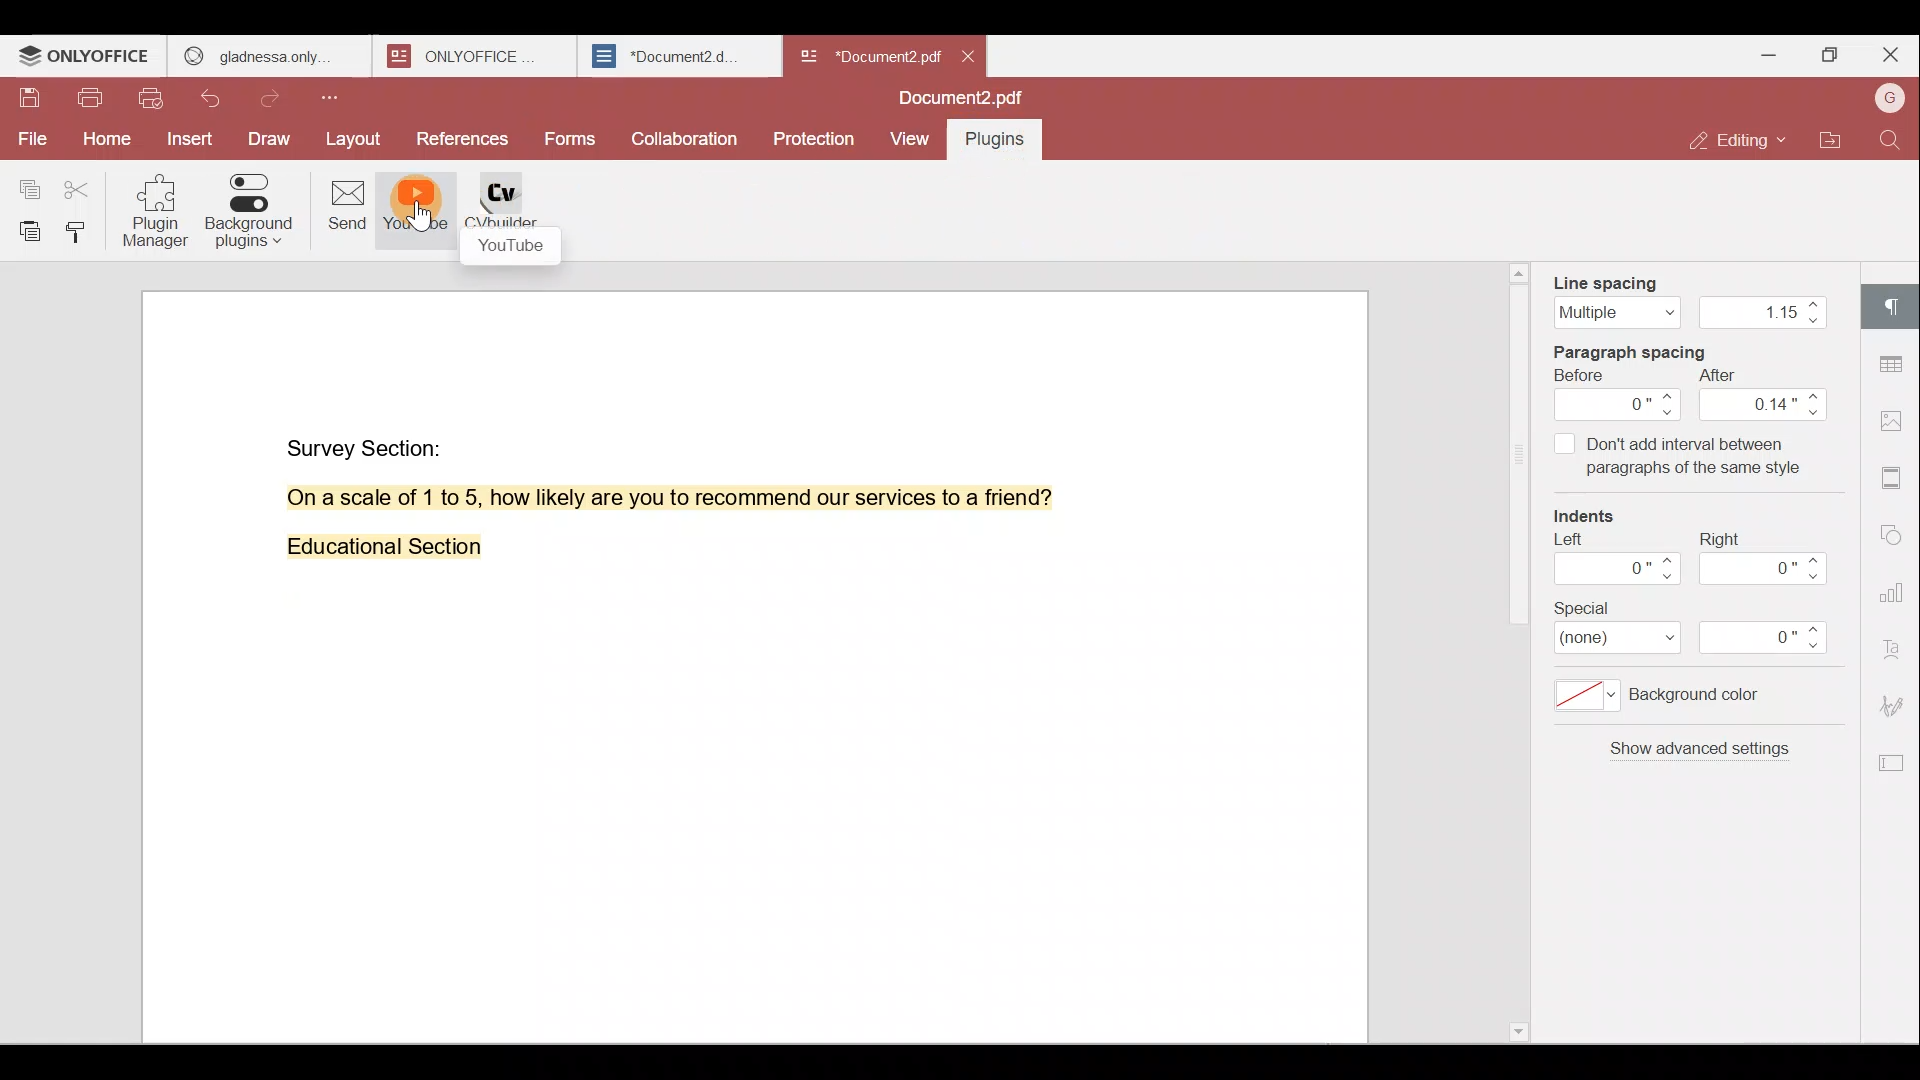  I want to click on Show advanced settings, so click(1696, 757).